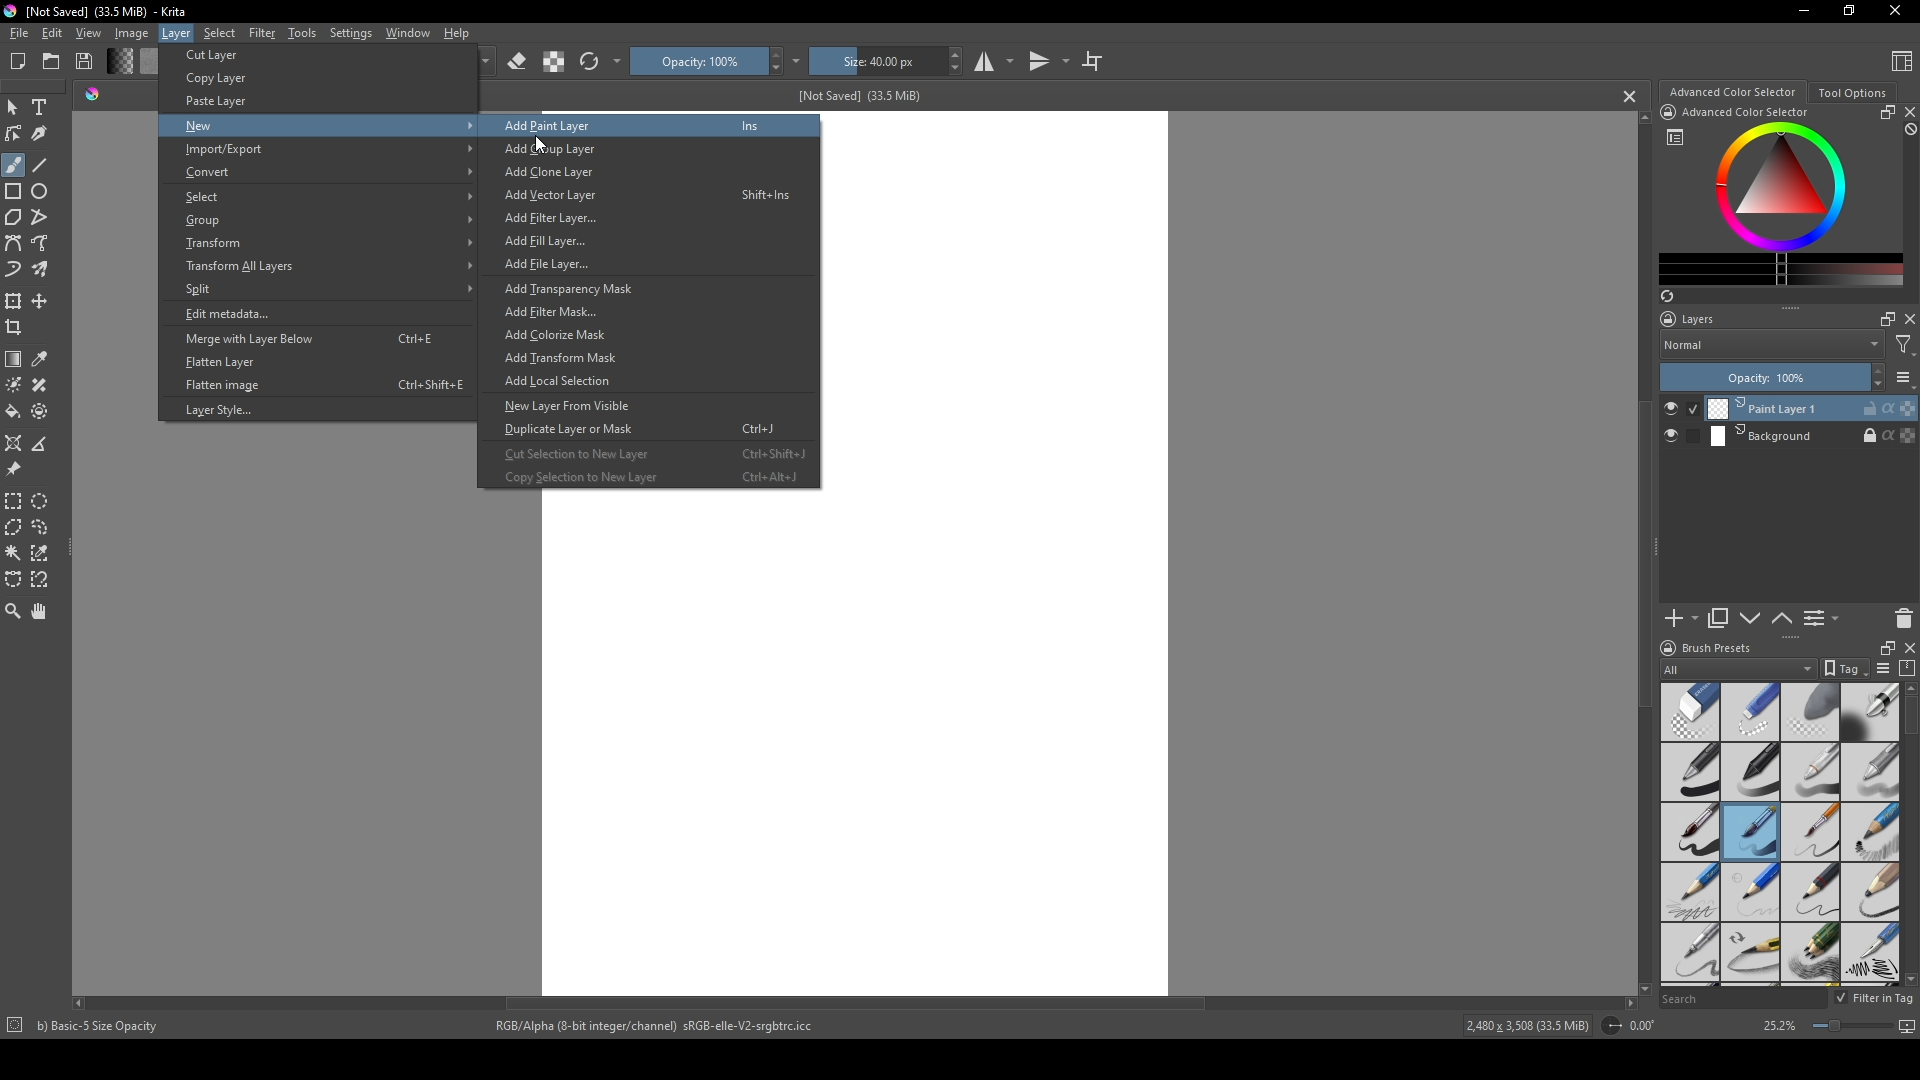  I want to click on Content, so click(1902, 60).